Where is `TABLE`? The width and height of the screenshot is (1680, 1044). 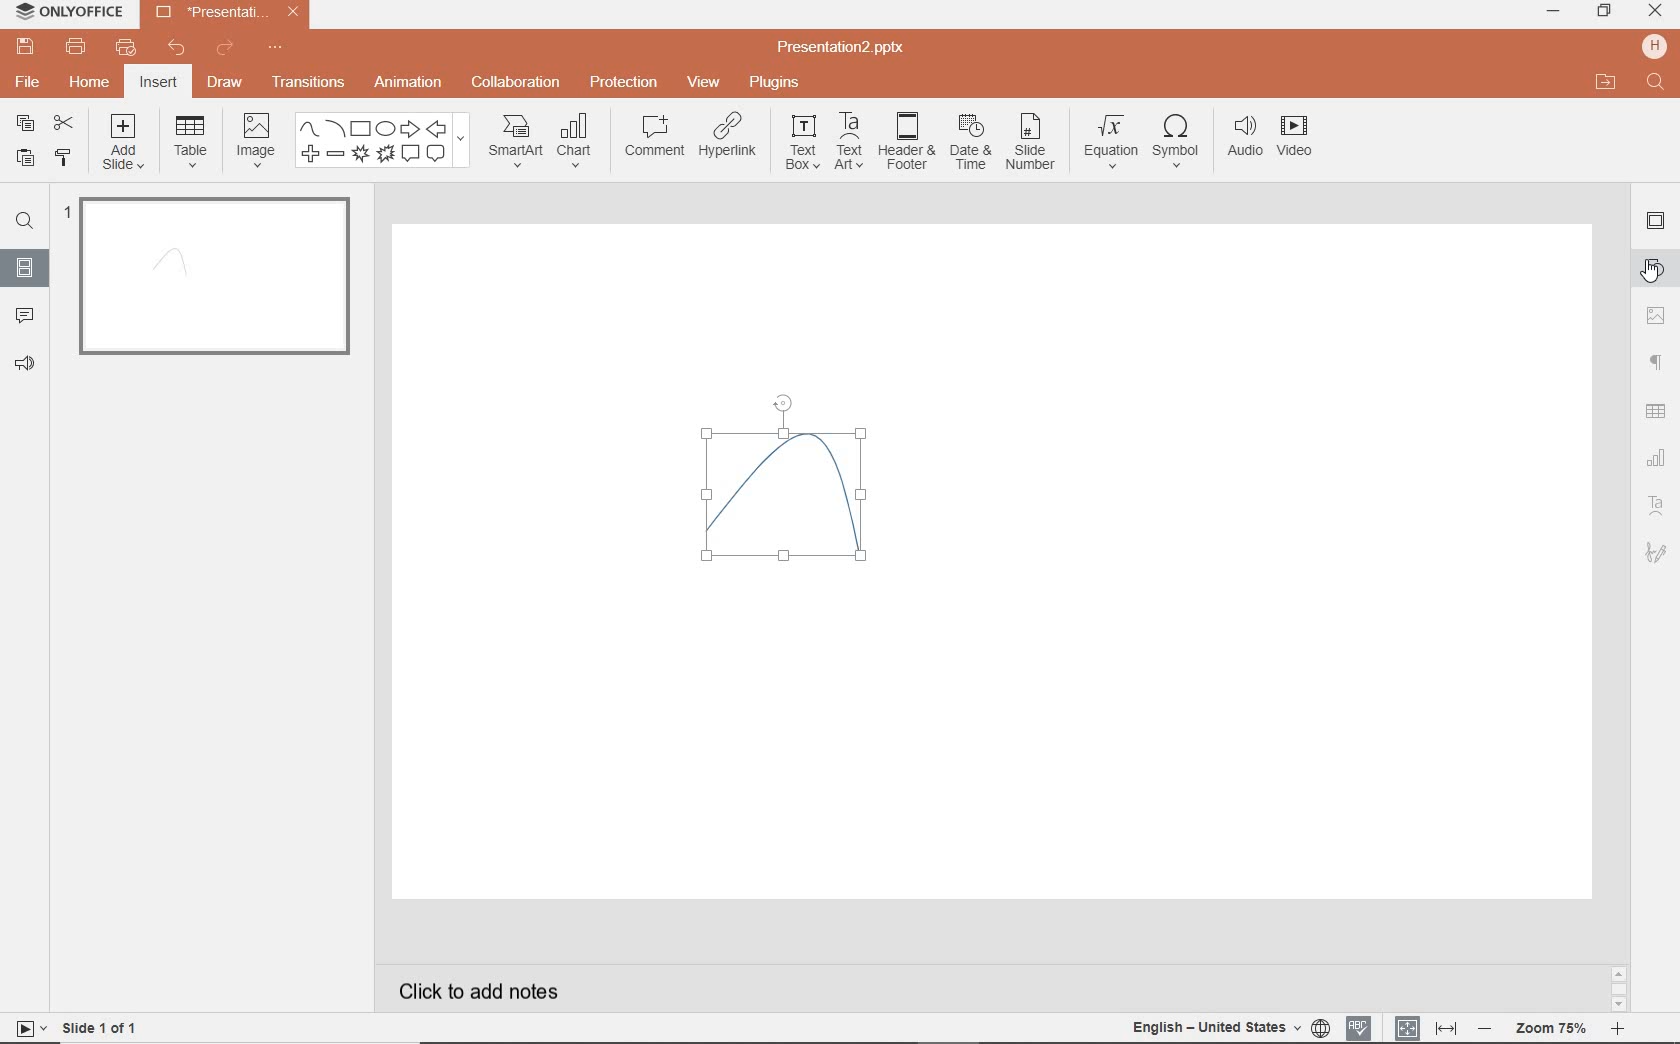 TABLE is located at coordinates (191, 143).